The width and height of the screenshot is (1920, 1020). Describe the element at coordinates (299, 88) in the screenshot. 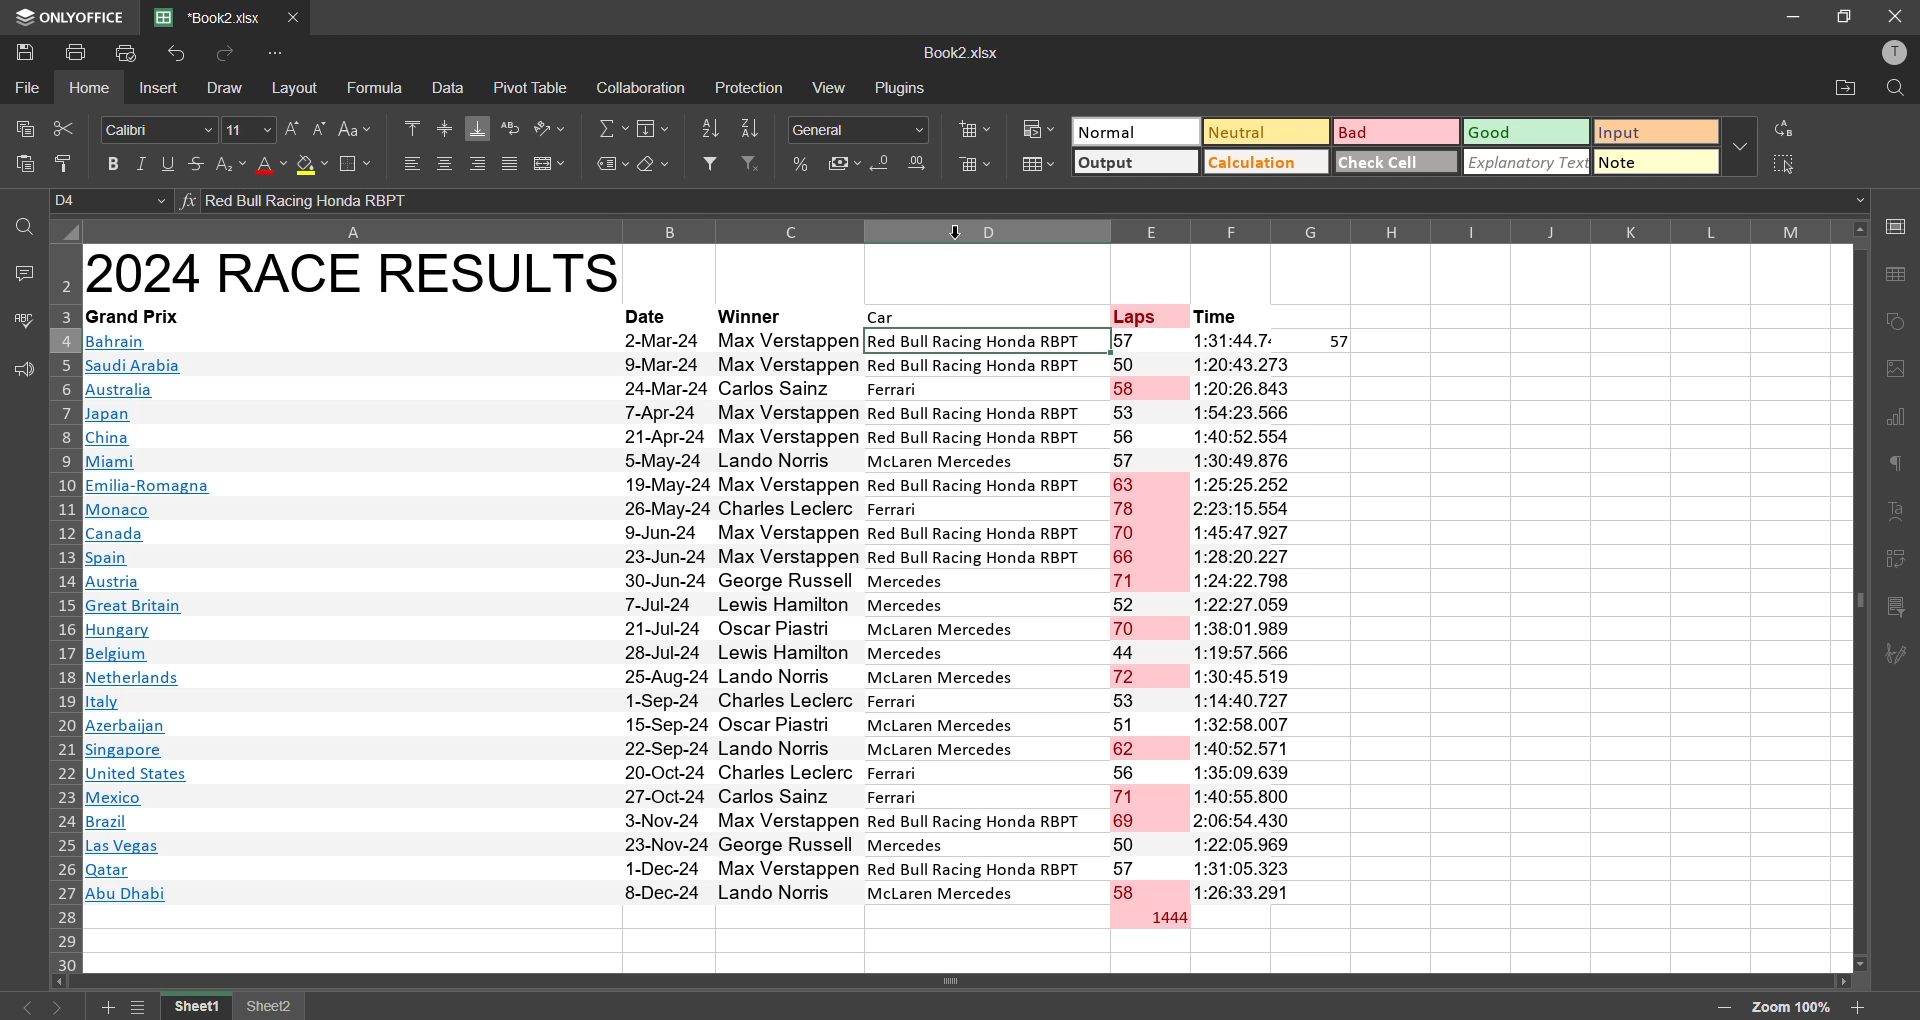

I see `layout` at that location.